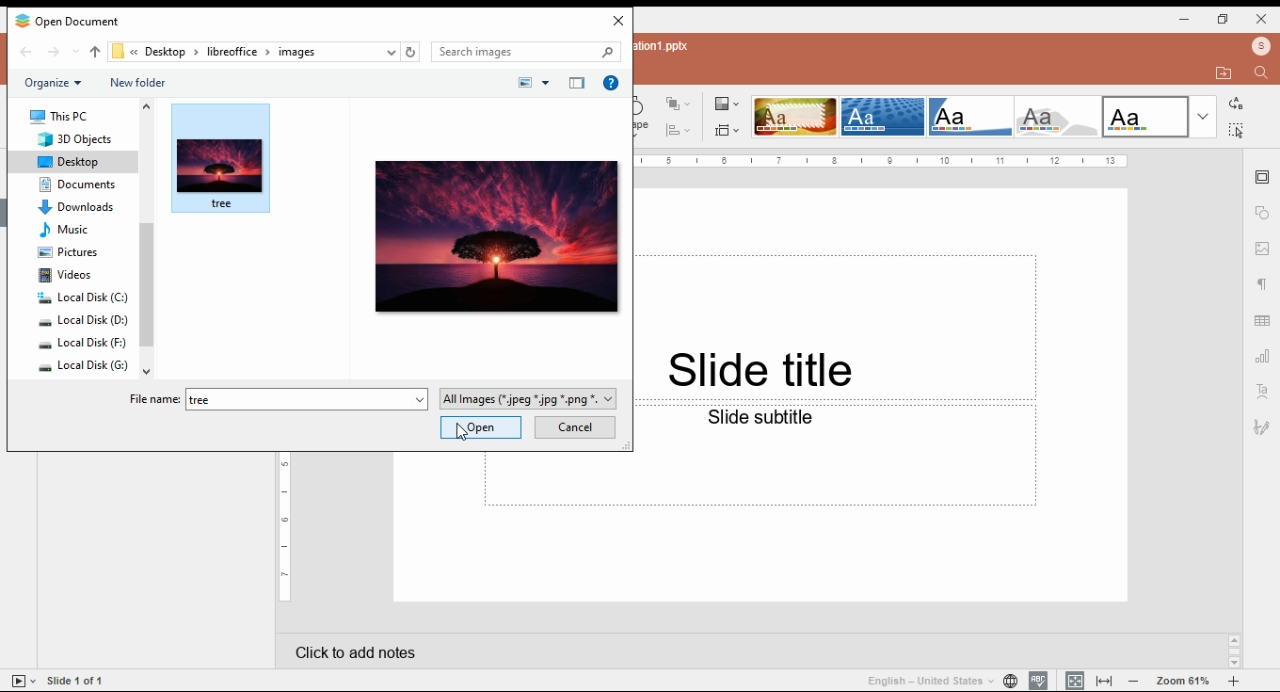  What do you see at coordinates (1261, 48) in the screenshot?
I see `profile` at bounding box center [1261, 48].